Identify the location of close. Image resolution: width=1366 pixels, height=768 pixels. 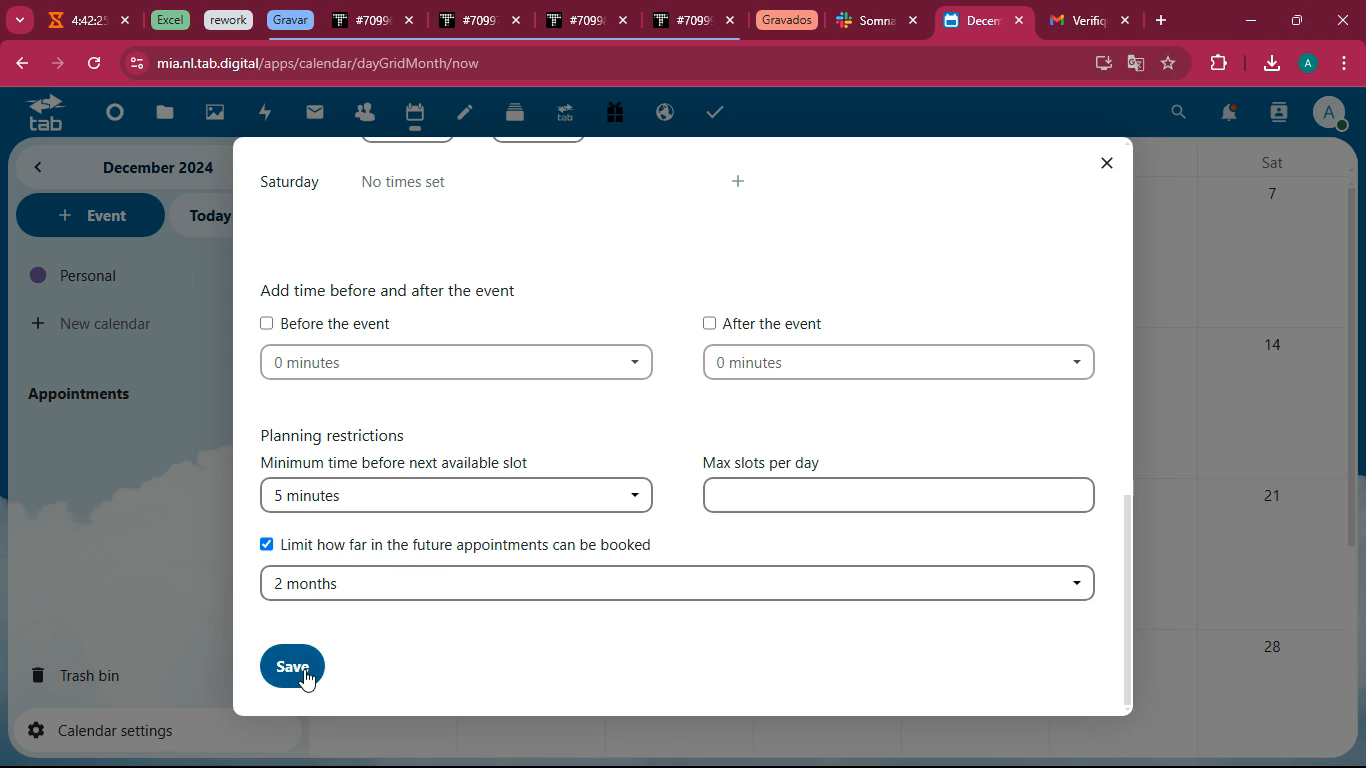
(628, 23).